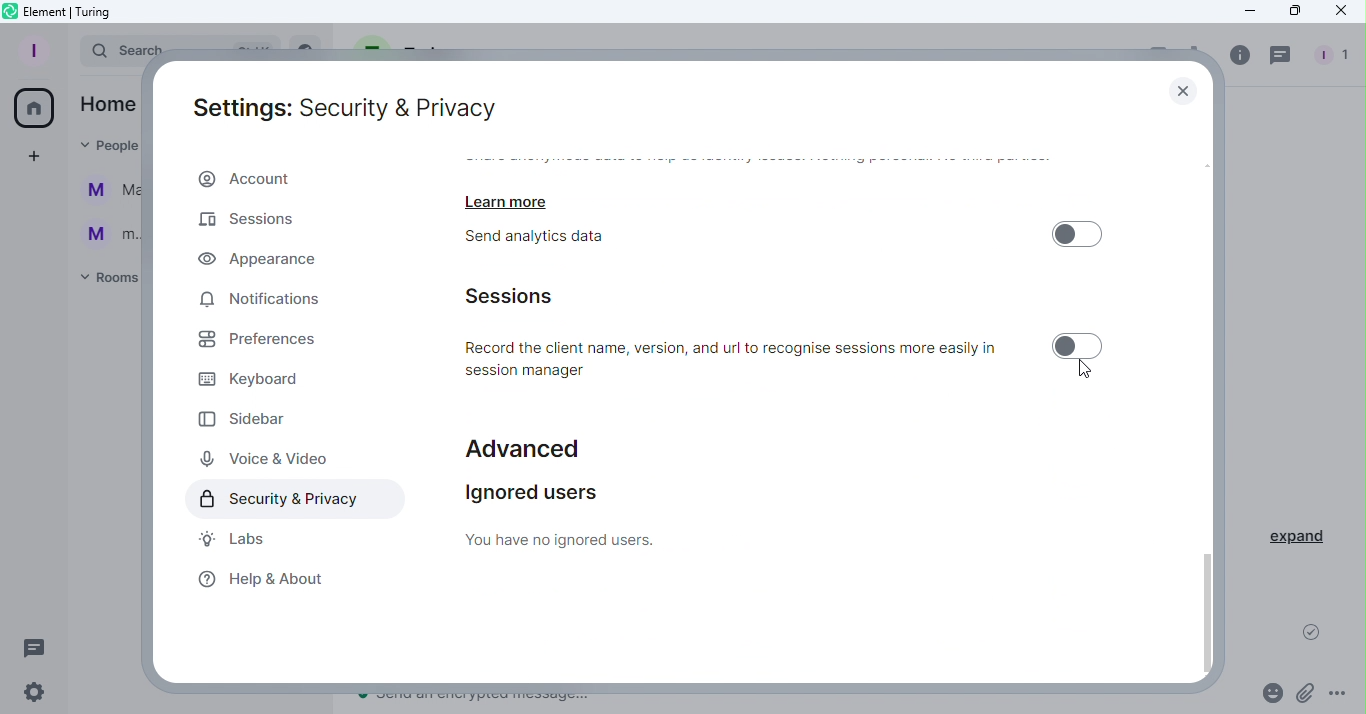 This screenshot has width=1366, height=714. I want to click on Profile, so click(35, 50).